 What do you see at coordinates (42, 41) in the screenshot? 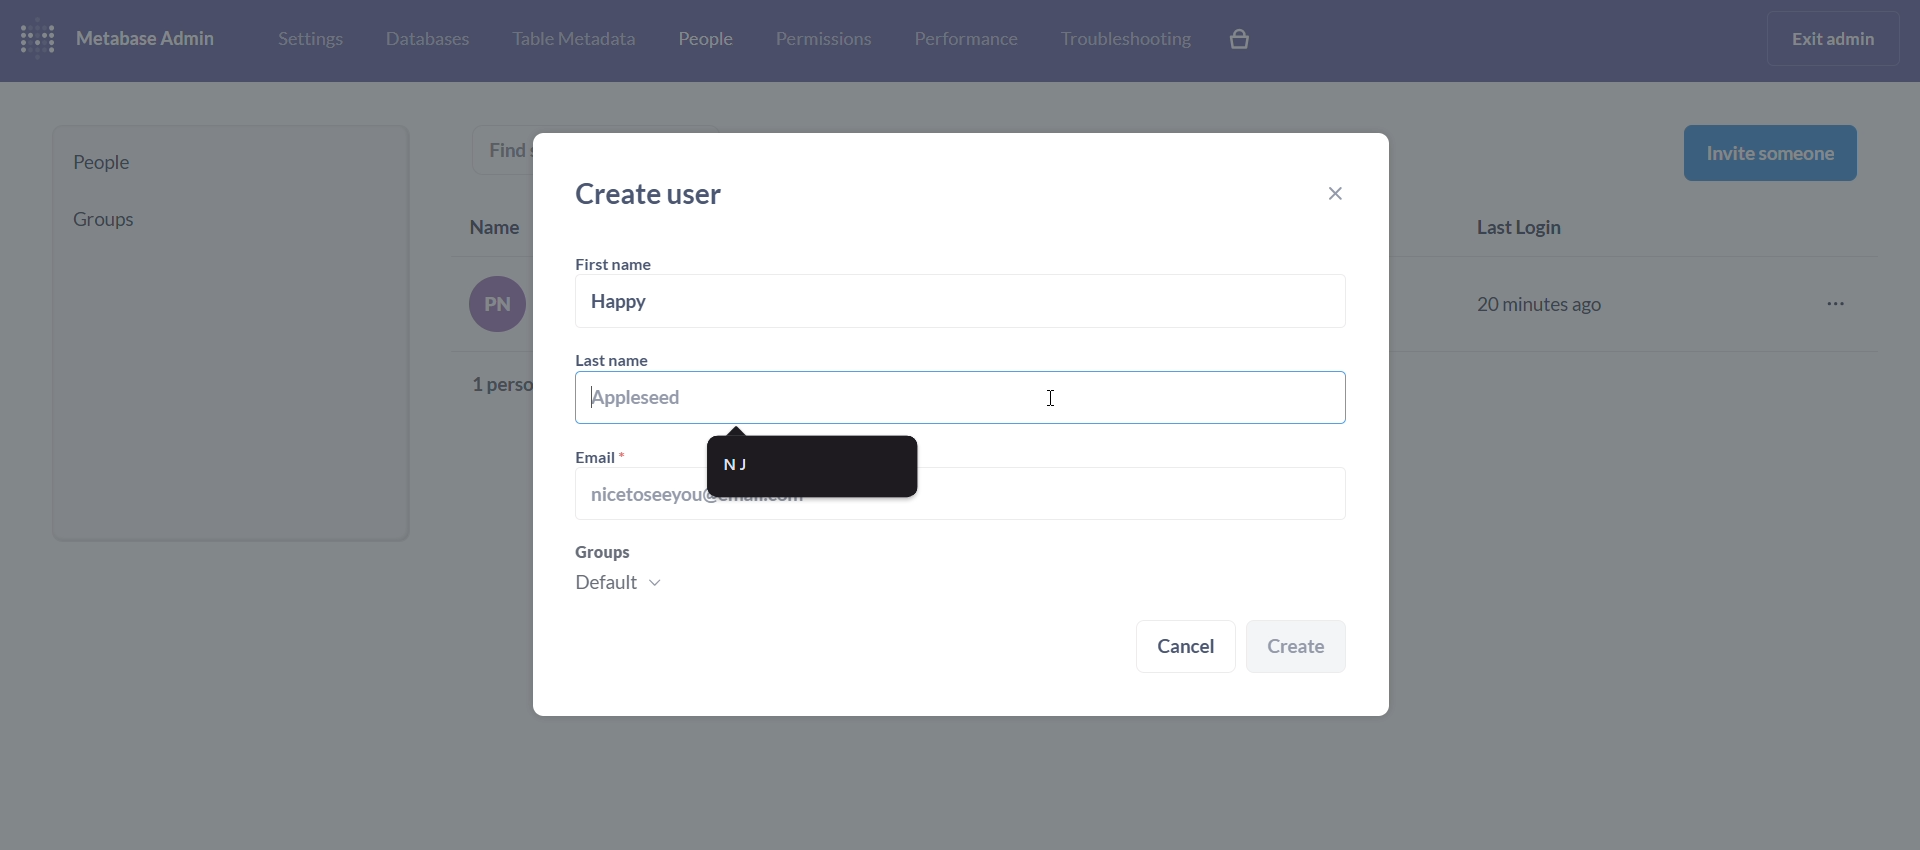
I see `logo` at bounding box center [42, 41].